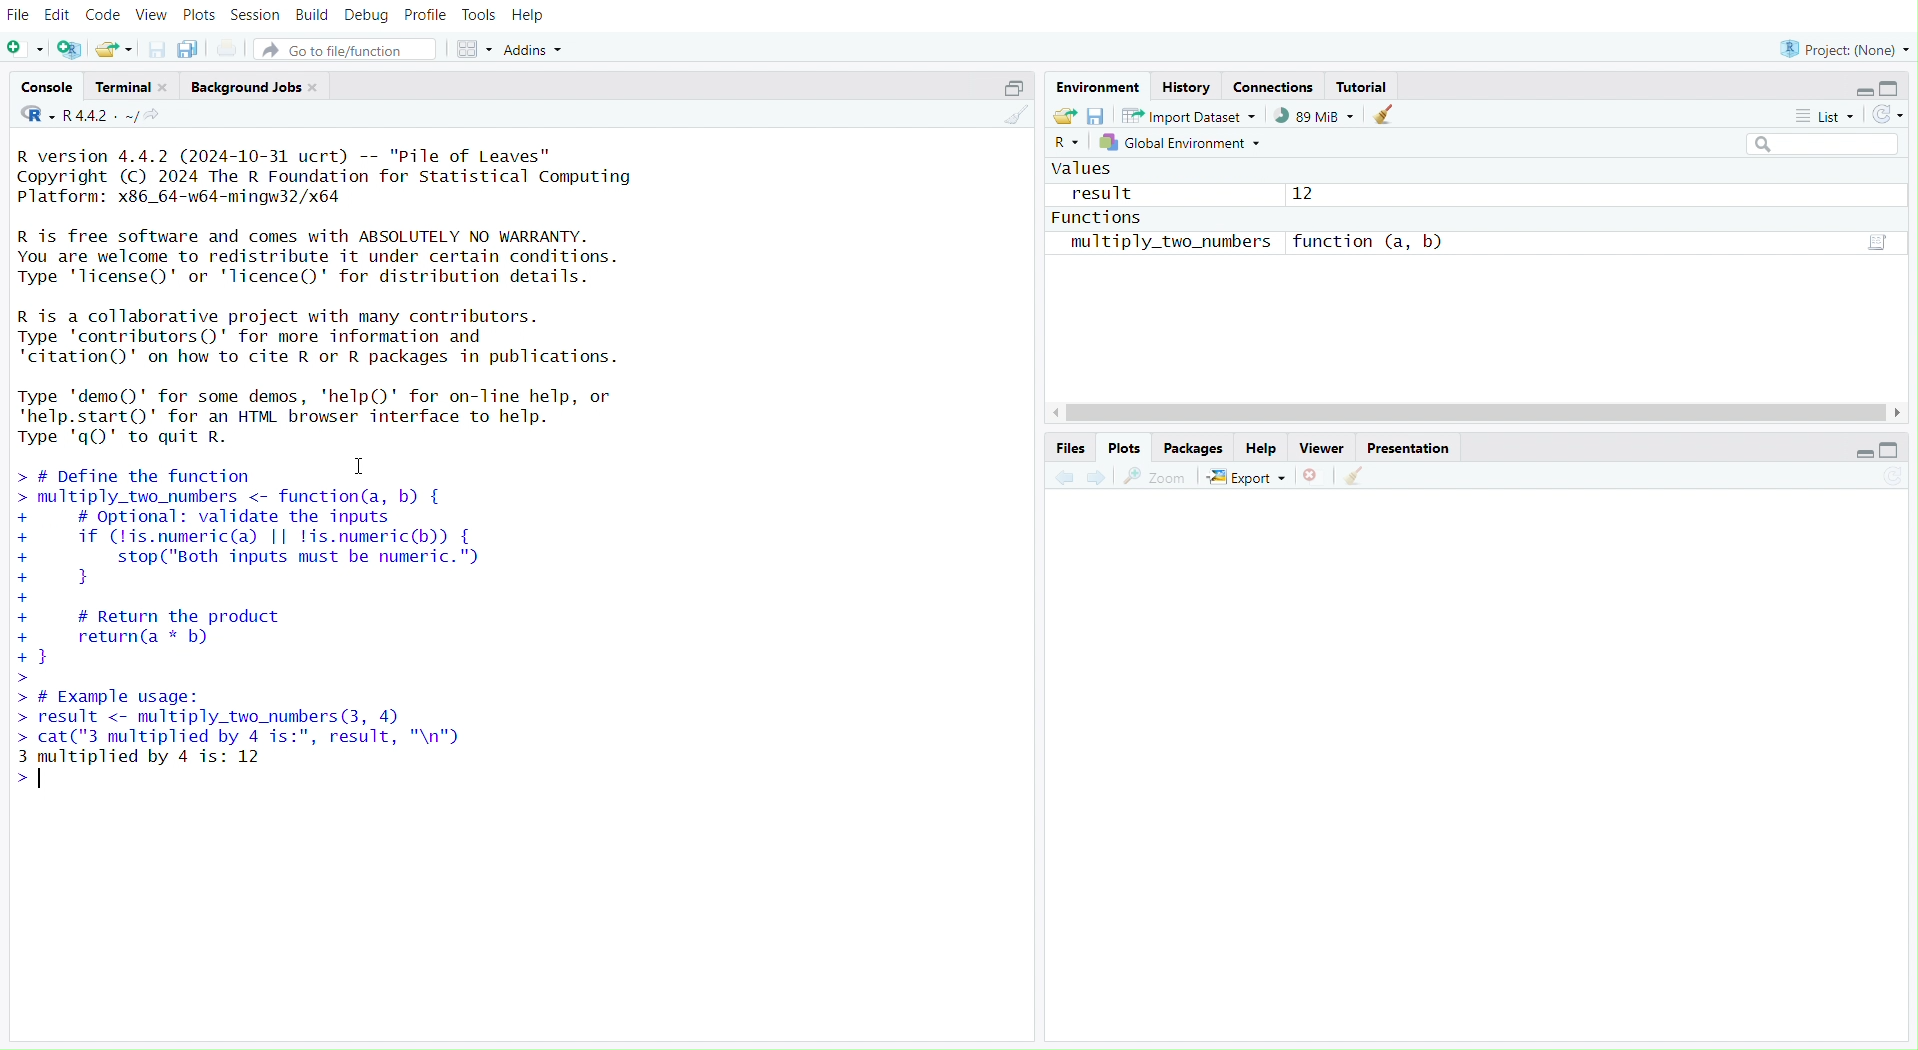 The width and height of the screenshot is (1918, 1050). I want to click on File, so click(21, 14).